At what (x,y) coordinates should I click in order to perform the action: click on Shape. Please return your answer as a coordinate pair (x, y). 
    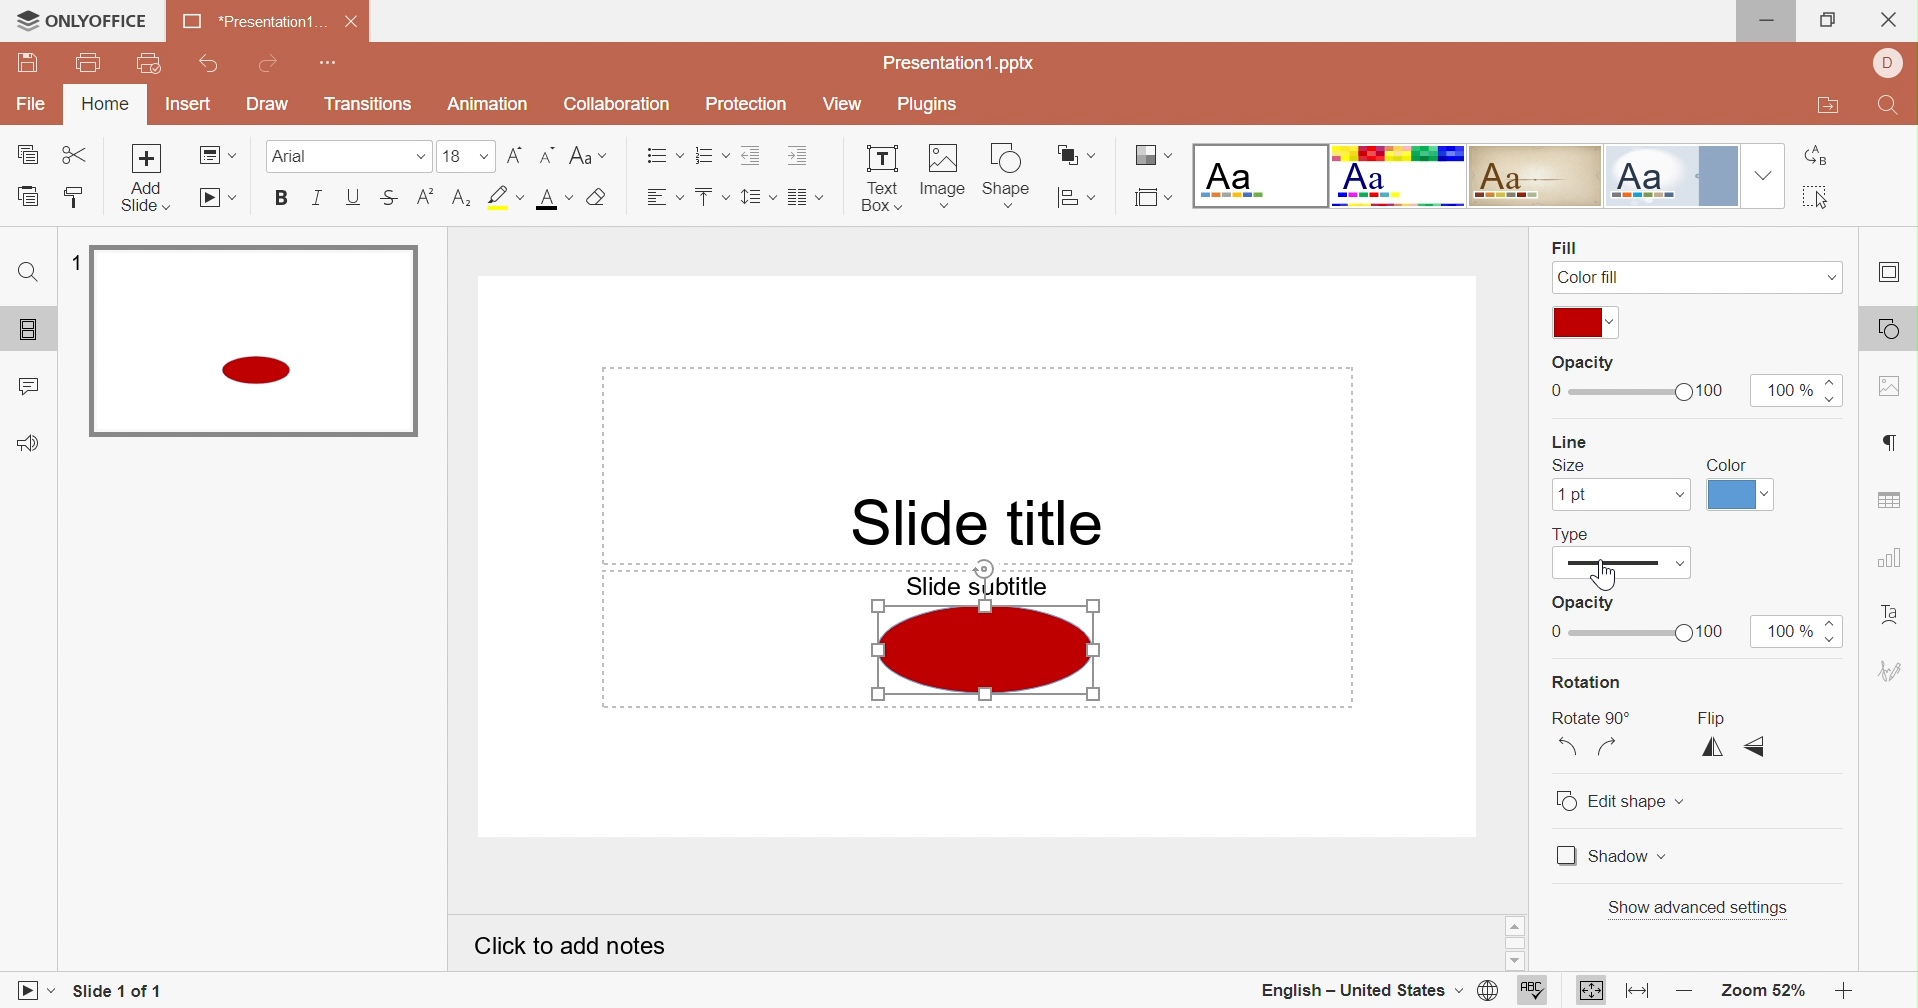
    Looking at the image, I should click on (984, 651).